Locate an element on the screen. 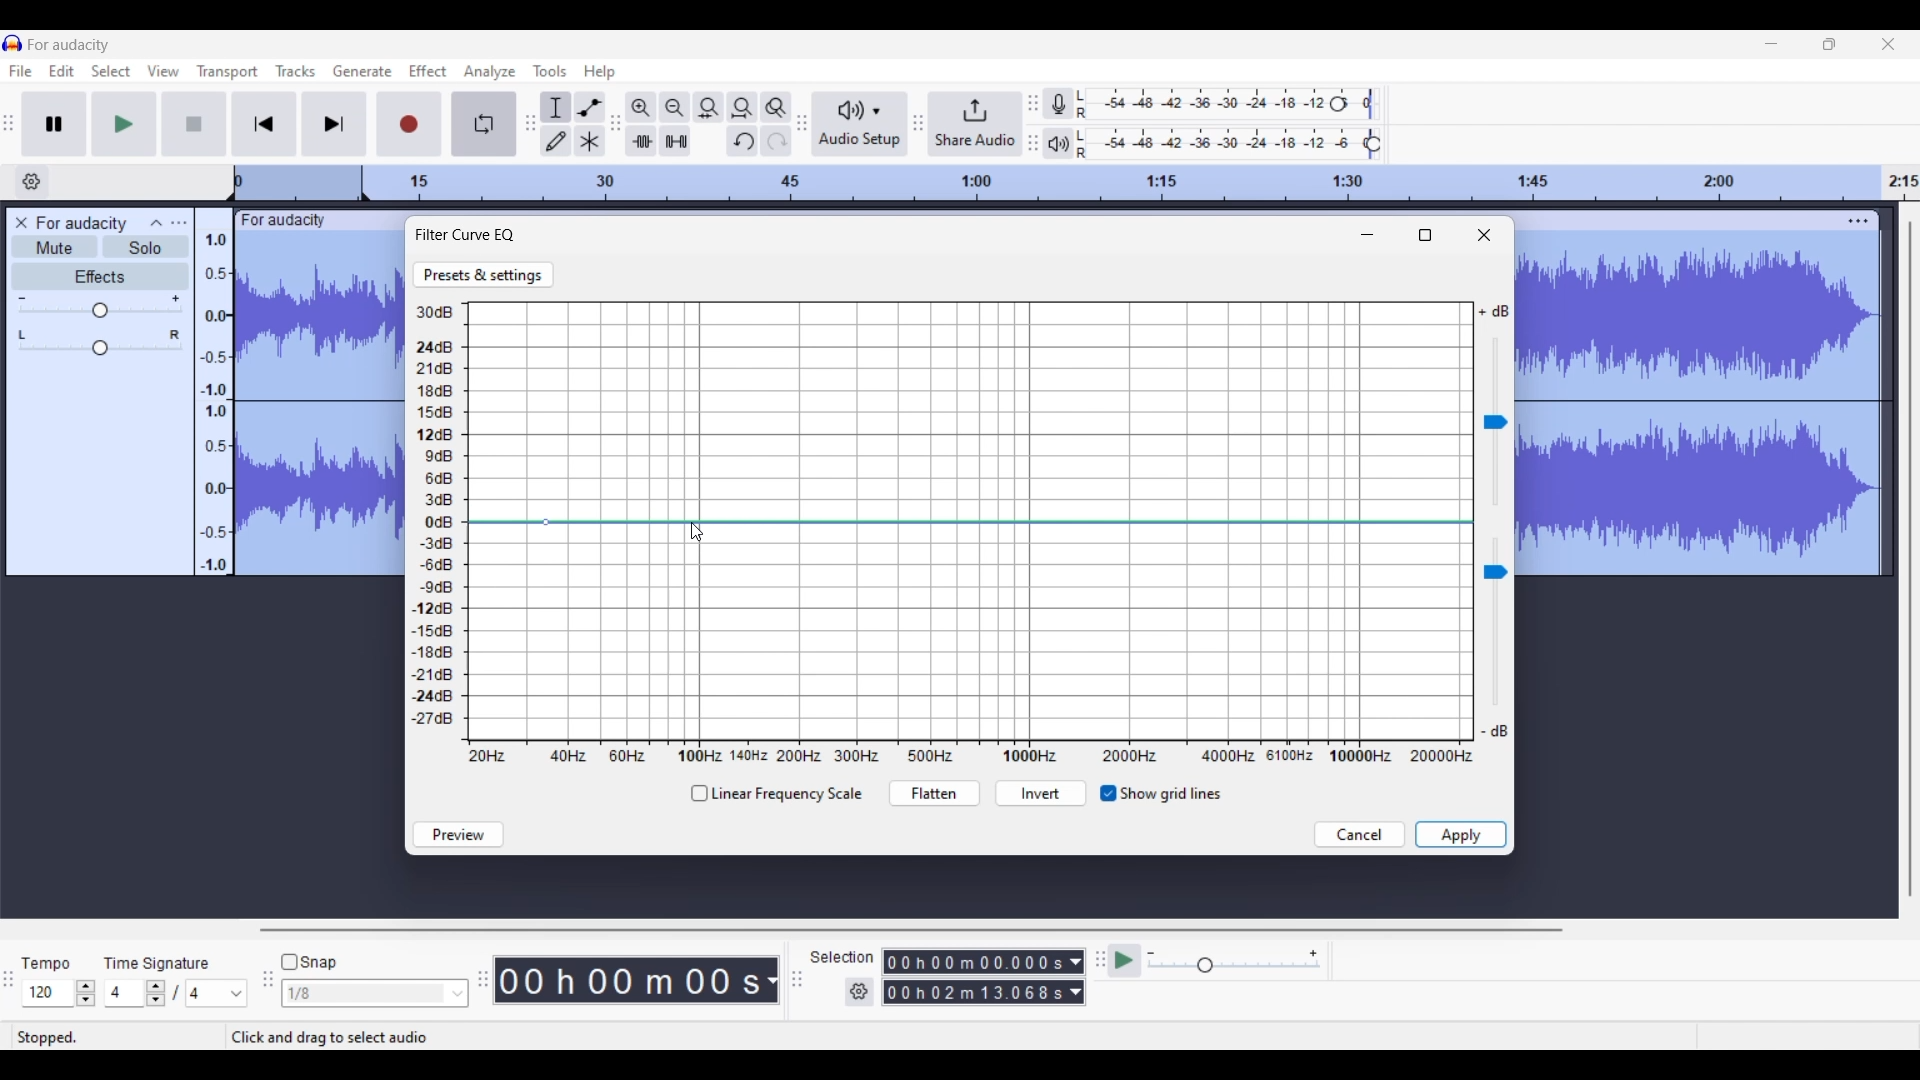 The image size is (1920, 1080). Redo is located at coordinates (776, 140).